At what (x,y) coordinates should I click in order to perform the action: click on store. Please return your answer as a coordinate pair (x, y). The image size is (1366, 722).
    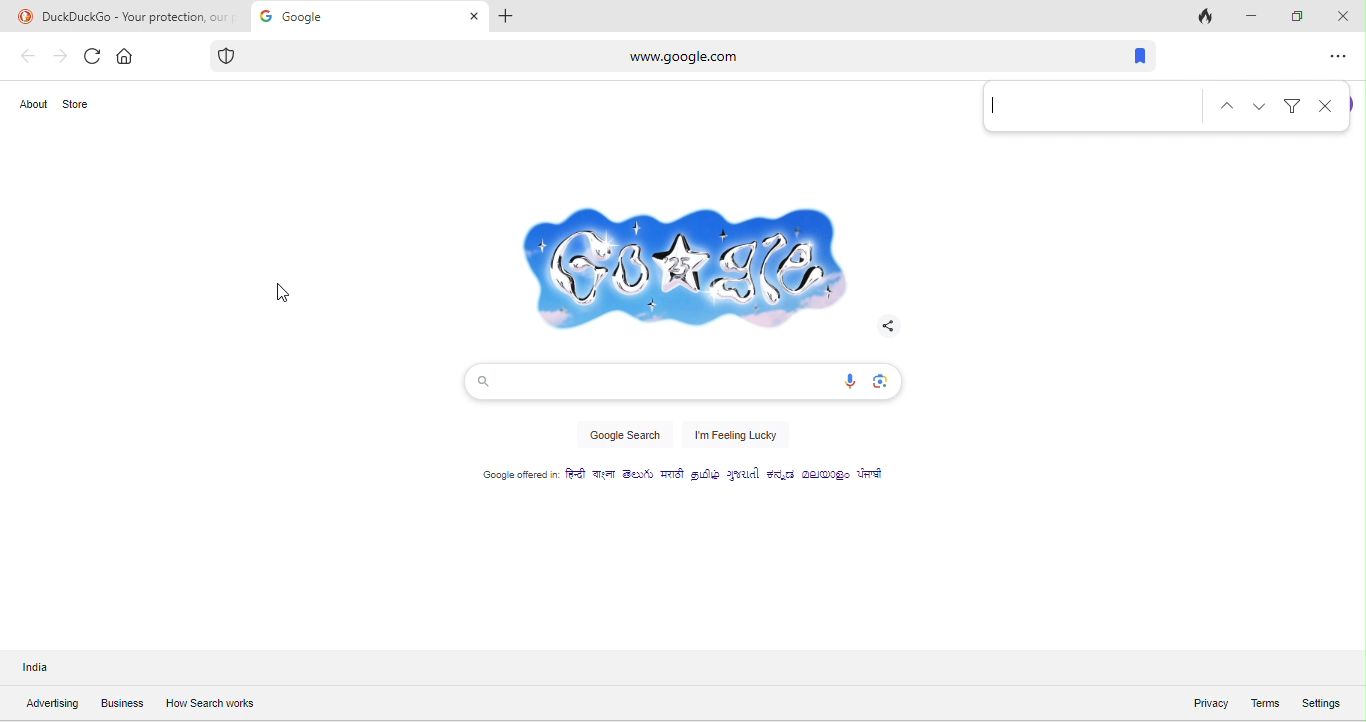
    Looking at the image, I should click on (83, 104).